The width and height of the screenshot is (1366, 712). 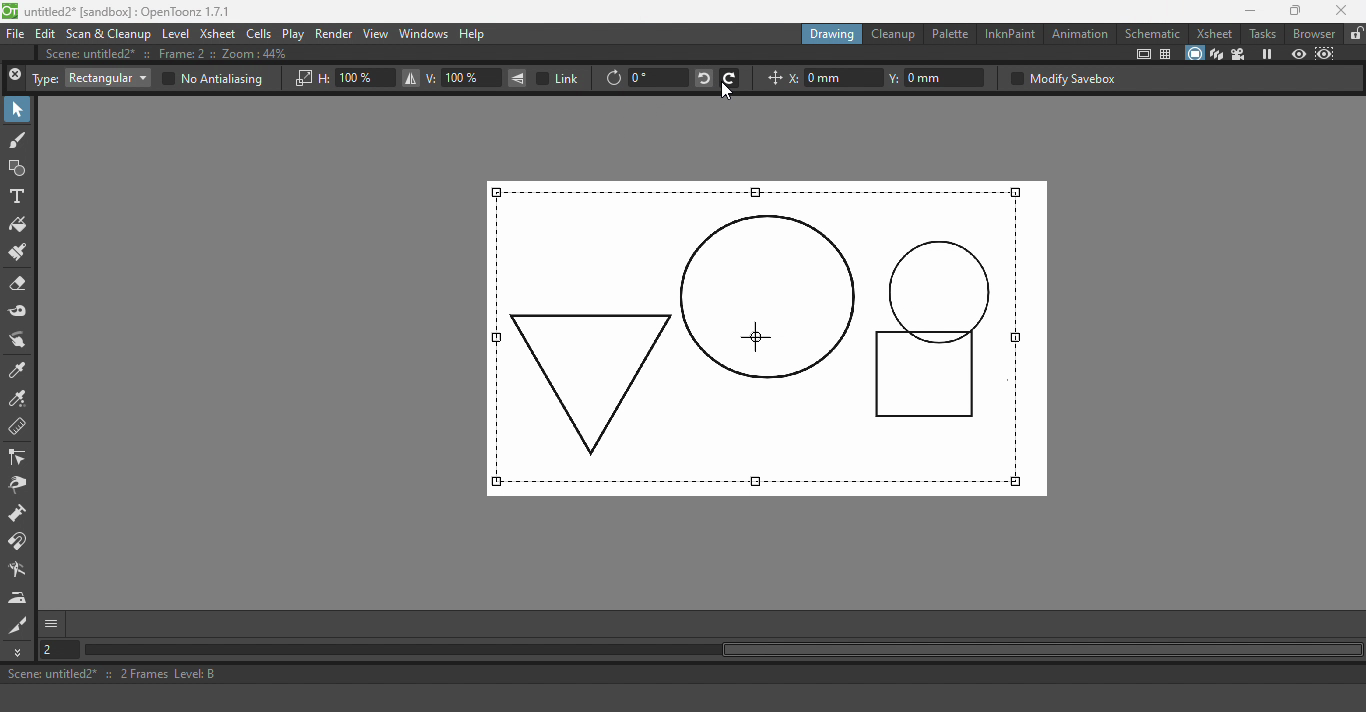 What do you see at coordinates (835, 78) in the screenshot?
I see `X: 0mm` at bounding box center [835, 78].